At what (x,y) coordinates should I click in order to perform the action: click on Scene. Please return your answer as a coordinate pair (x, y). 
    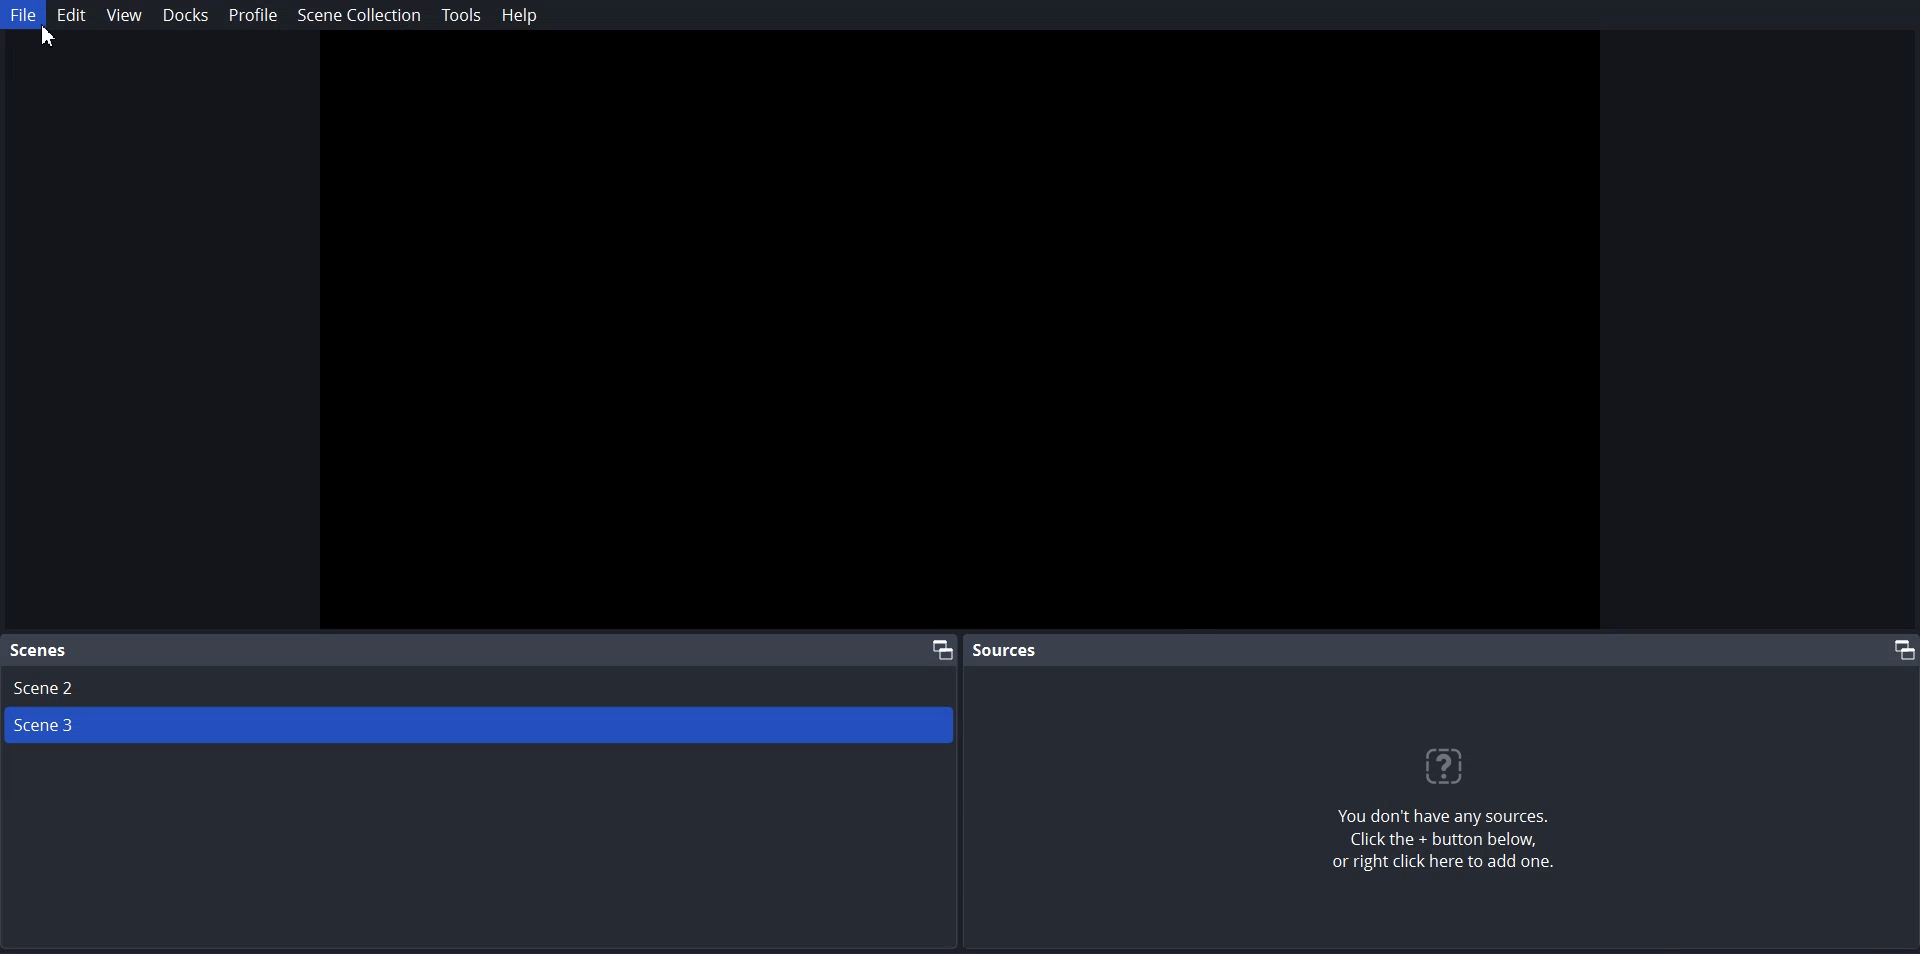
    Looking at the image, I should click on (40, 651).